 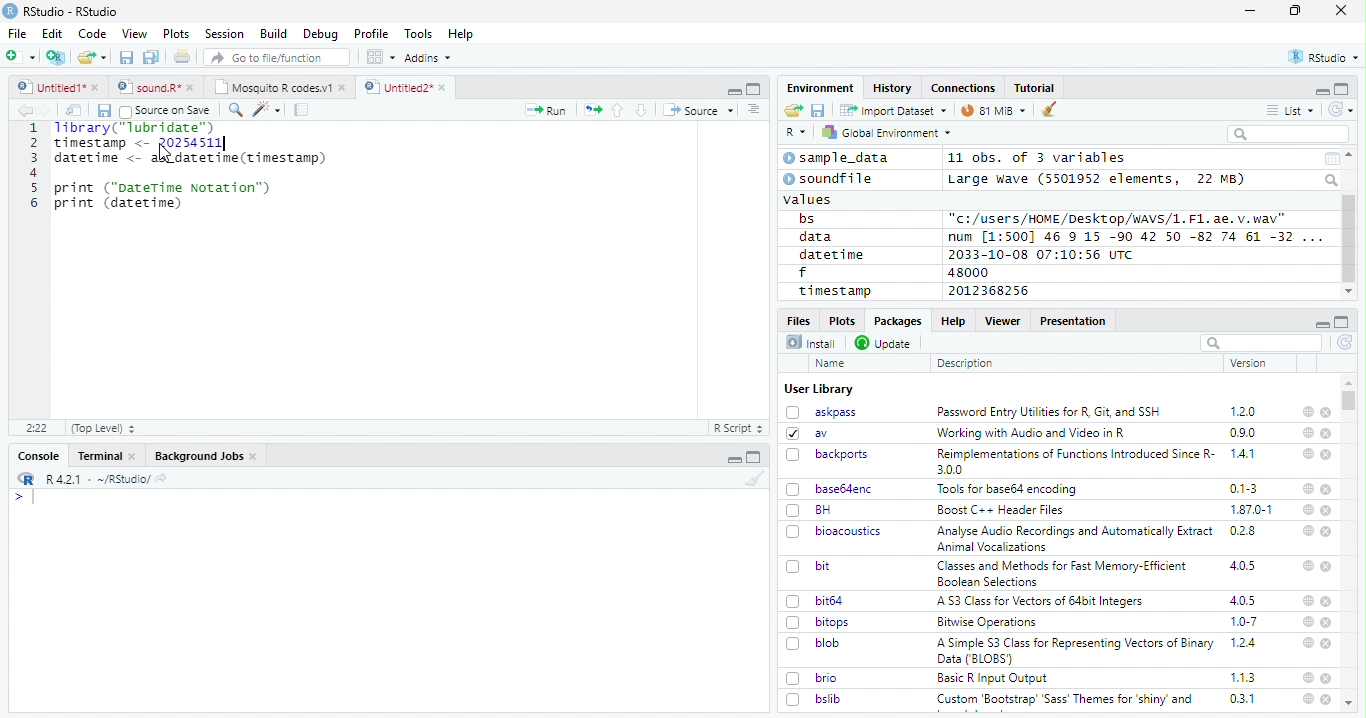 What do you see at coordinates (896, 321) in the screenshot?
I see `Packages` at bounding box center [896, 321].